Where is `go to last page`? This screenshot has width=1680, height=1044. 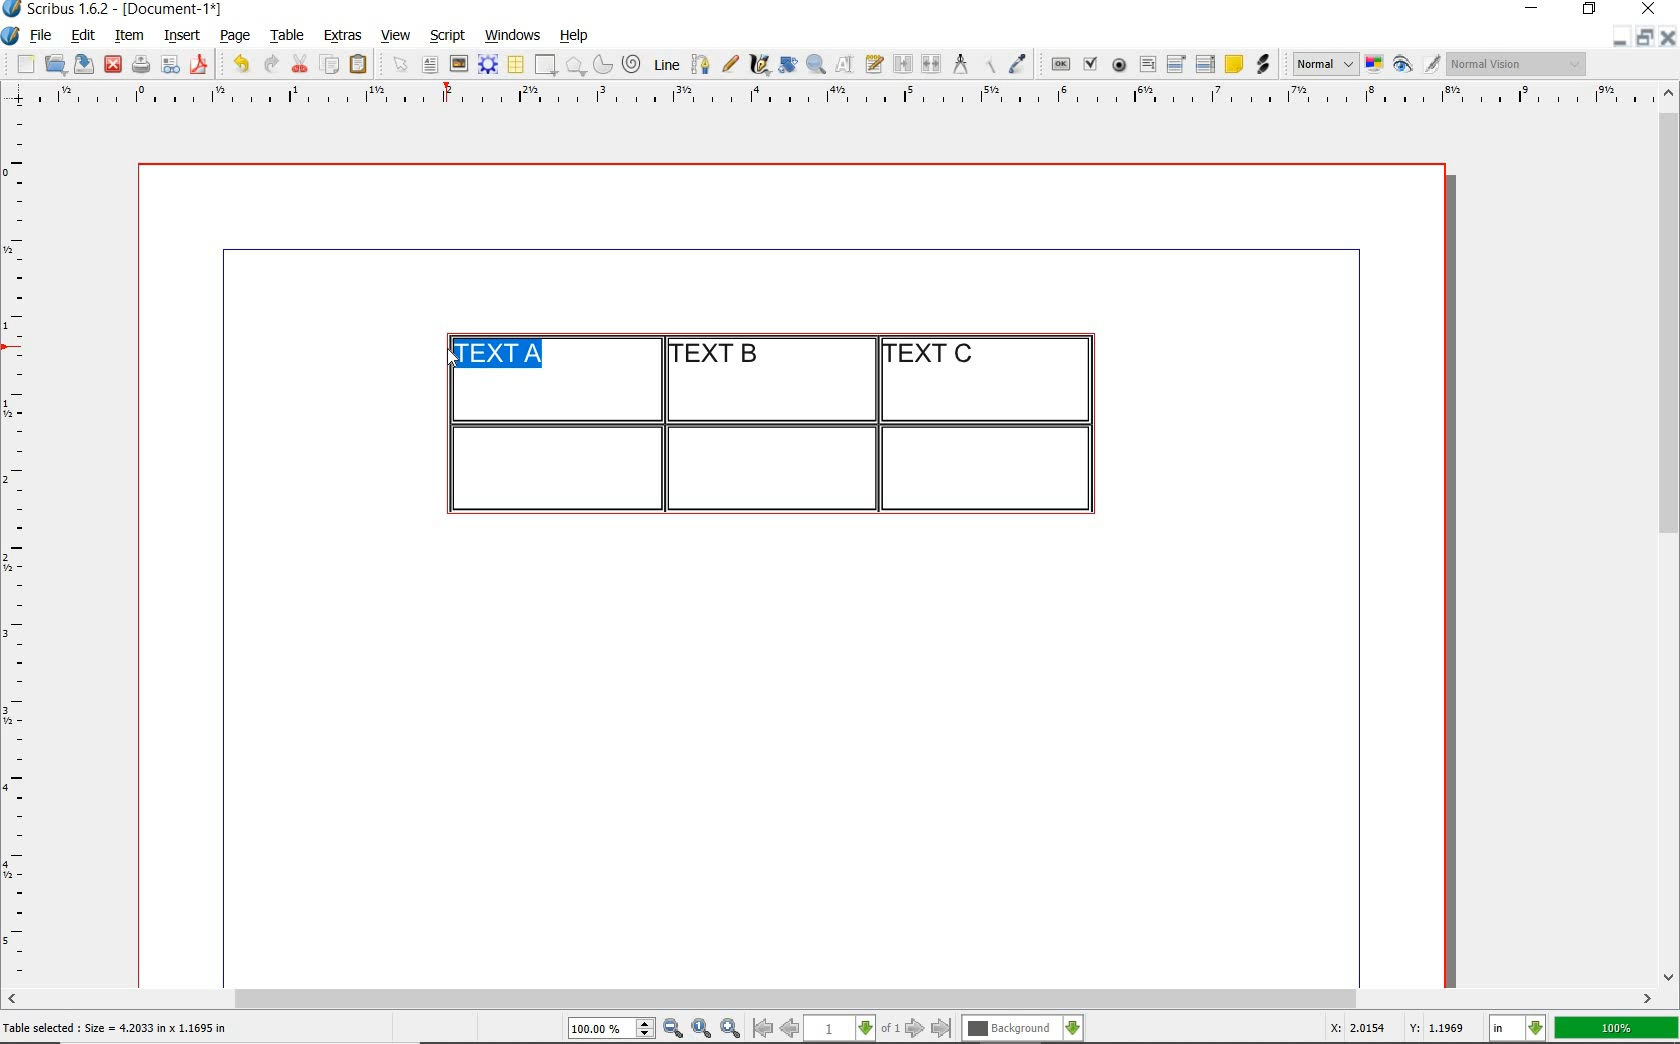
go to last page is located at coordinates (942, 1029).